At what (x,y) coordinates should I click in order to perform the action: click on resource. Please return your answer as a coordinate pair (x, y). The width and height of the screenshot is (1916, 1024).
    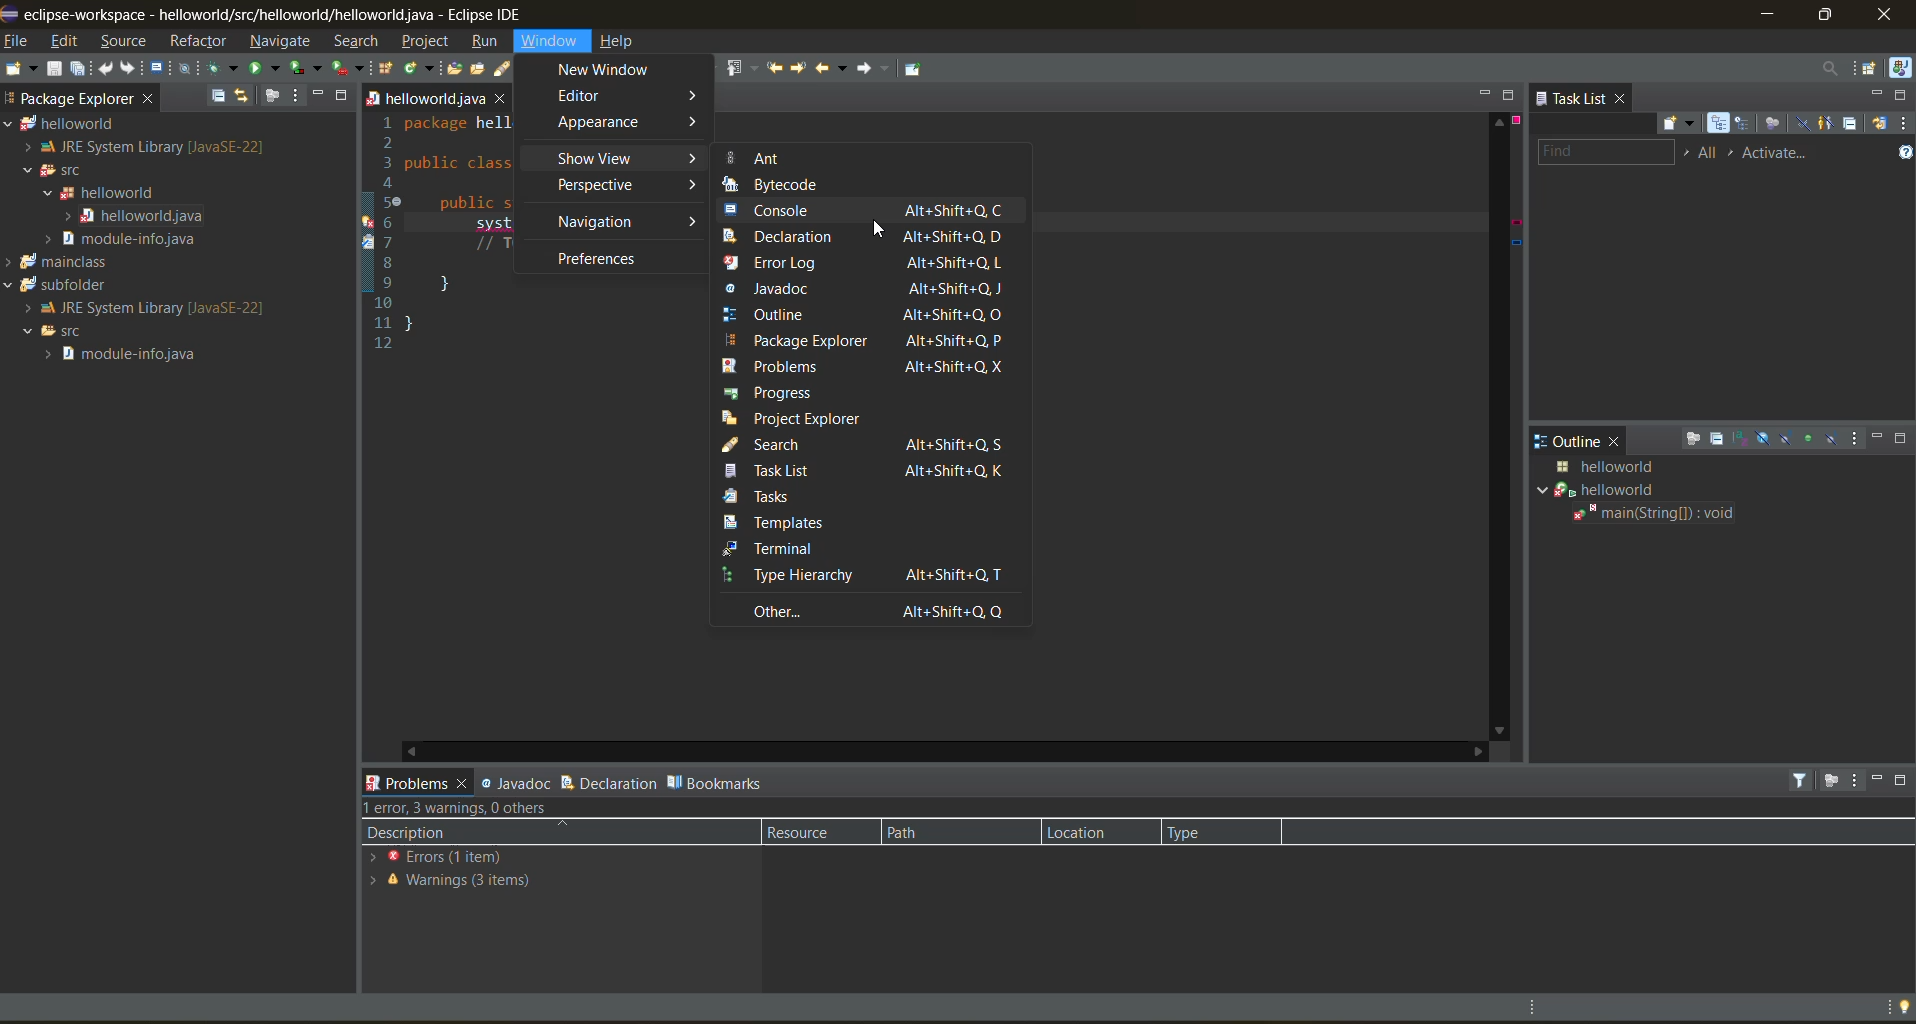
    Looking at the image, I should click on (807, 835).